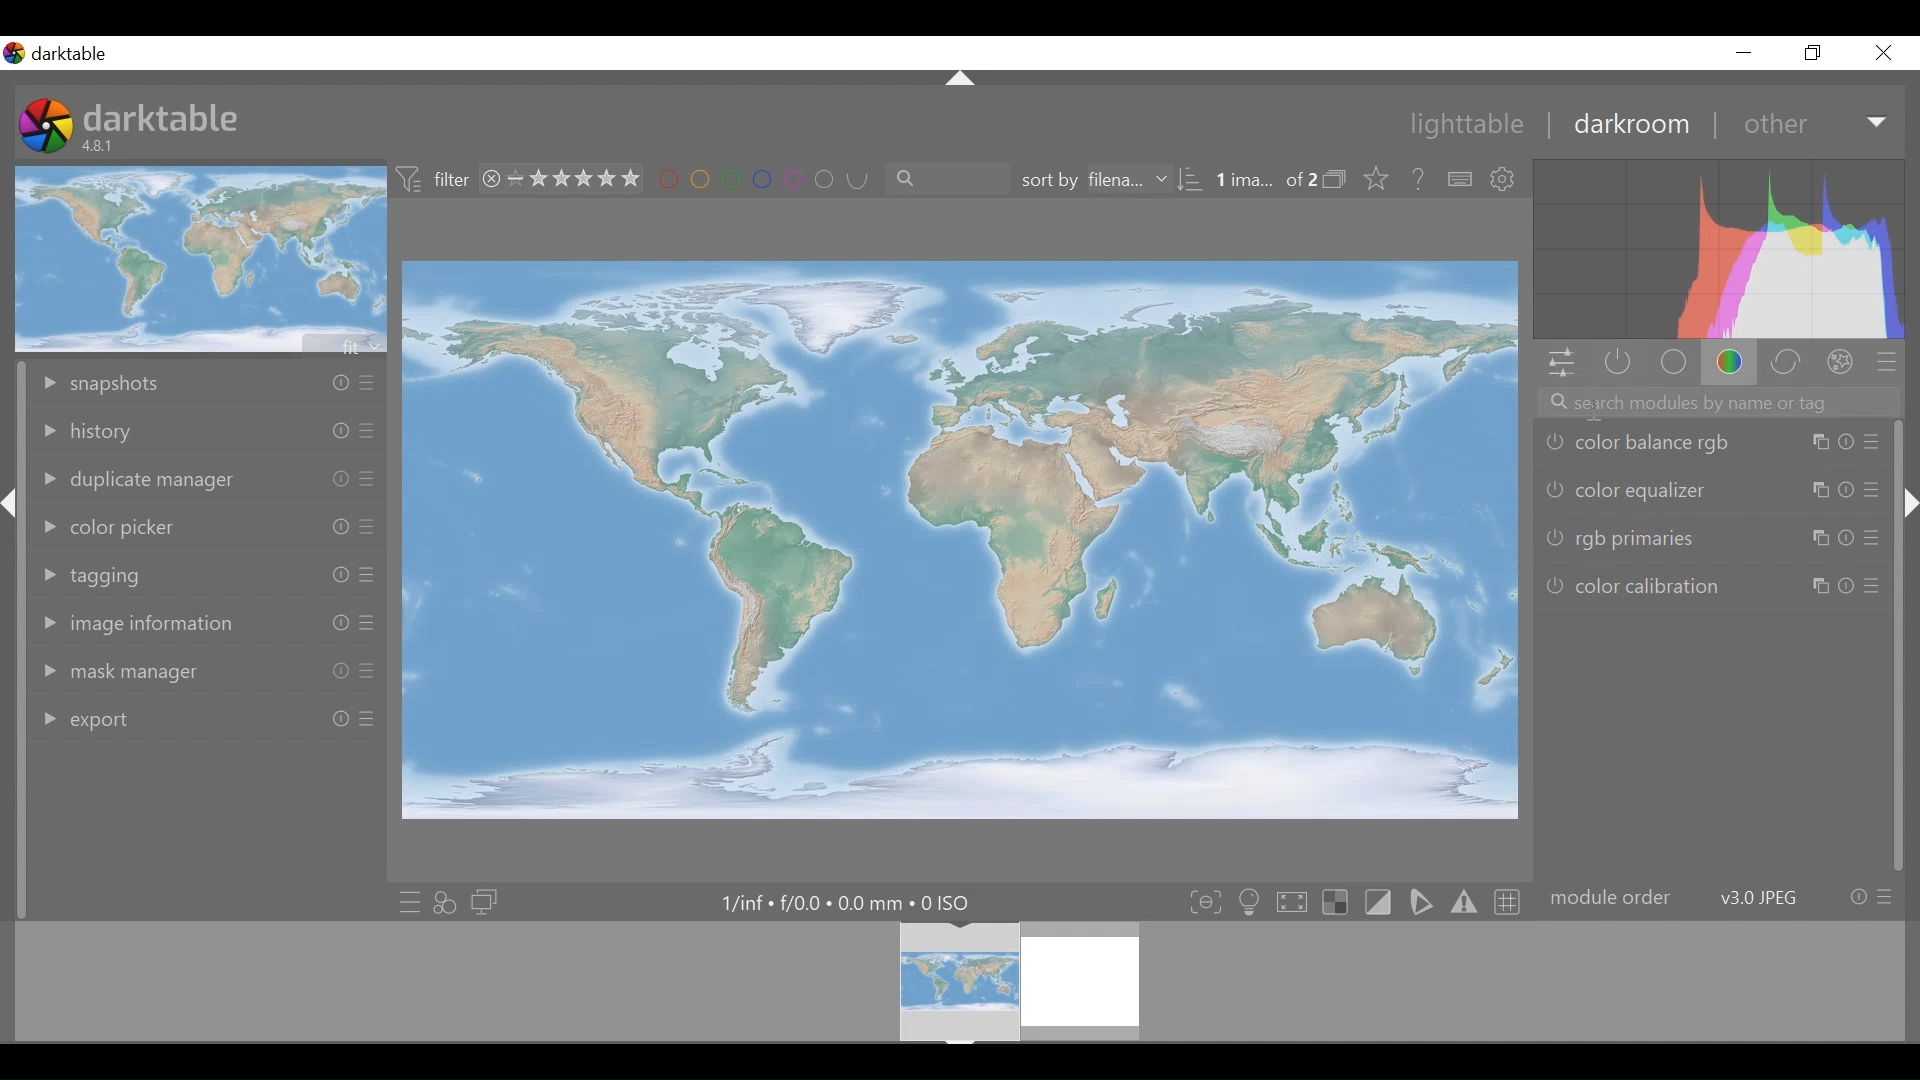 This screenshot has width=1920, height=1080. Describe the element at coordinates (1505, 902) in the screenshot. I see `toggle guide lines` at that location.